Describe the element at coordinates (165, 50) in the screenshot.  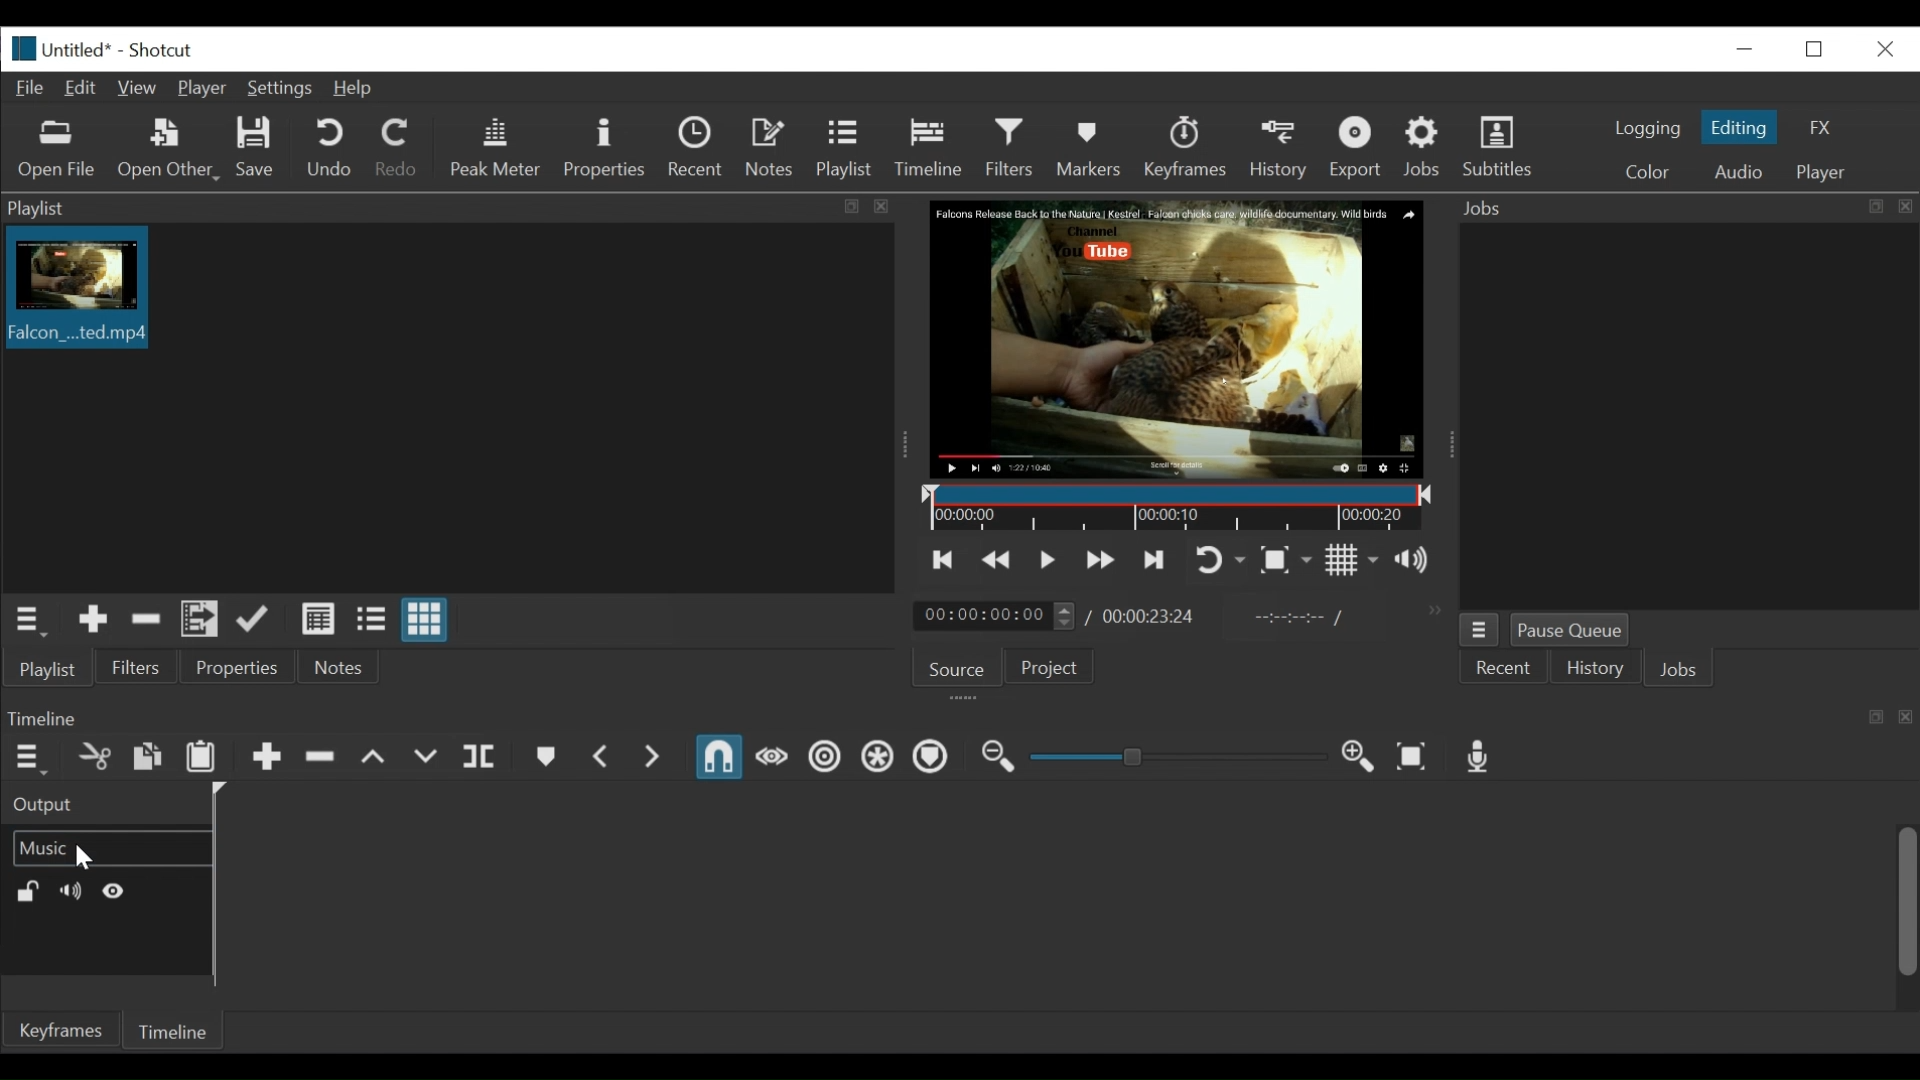
I see `Shotxcut` at that location.